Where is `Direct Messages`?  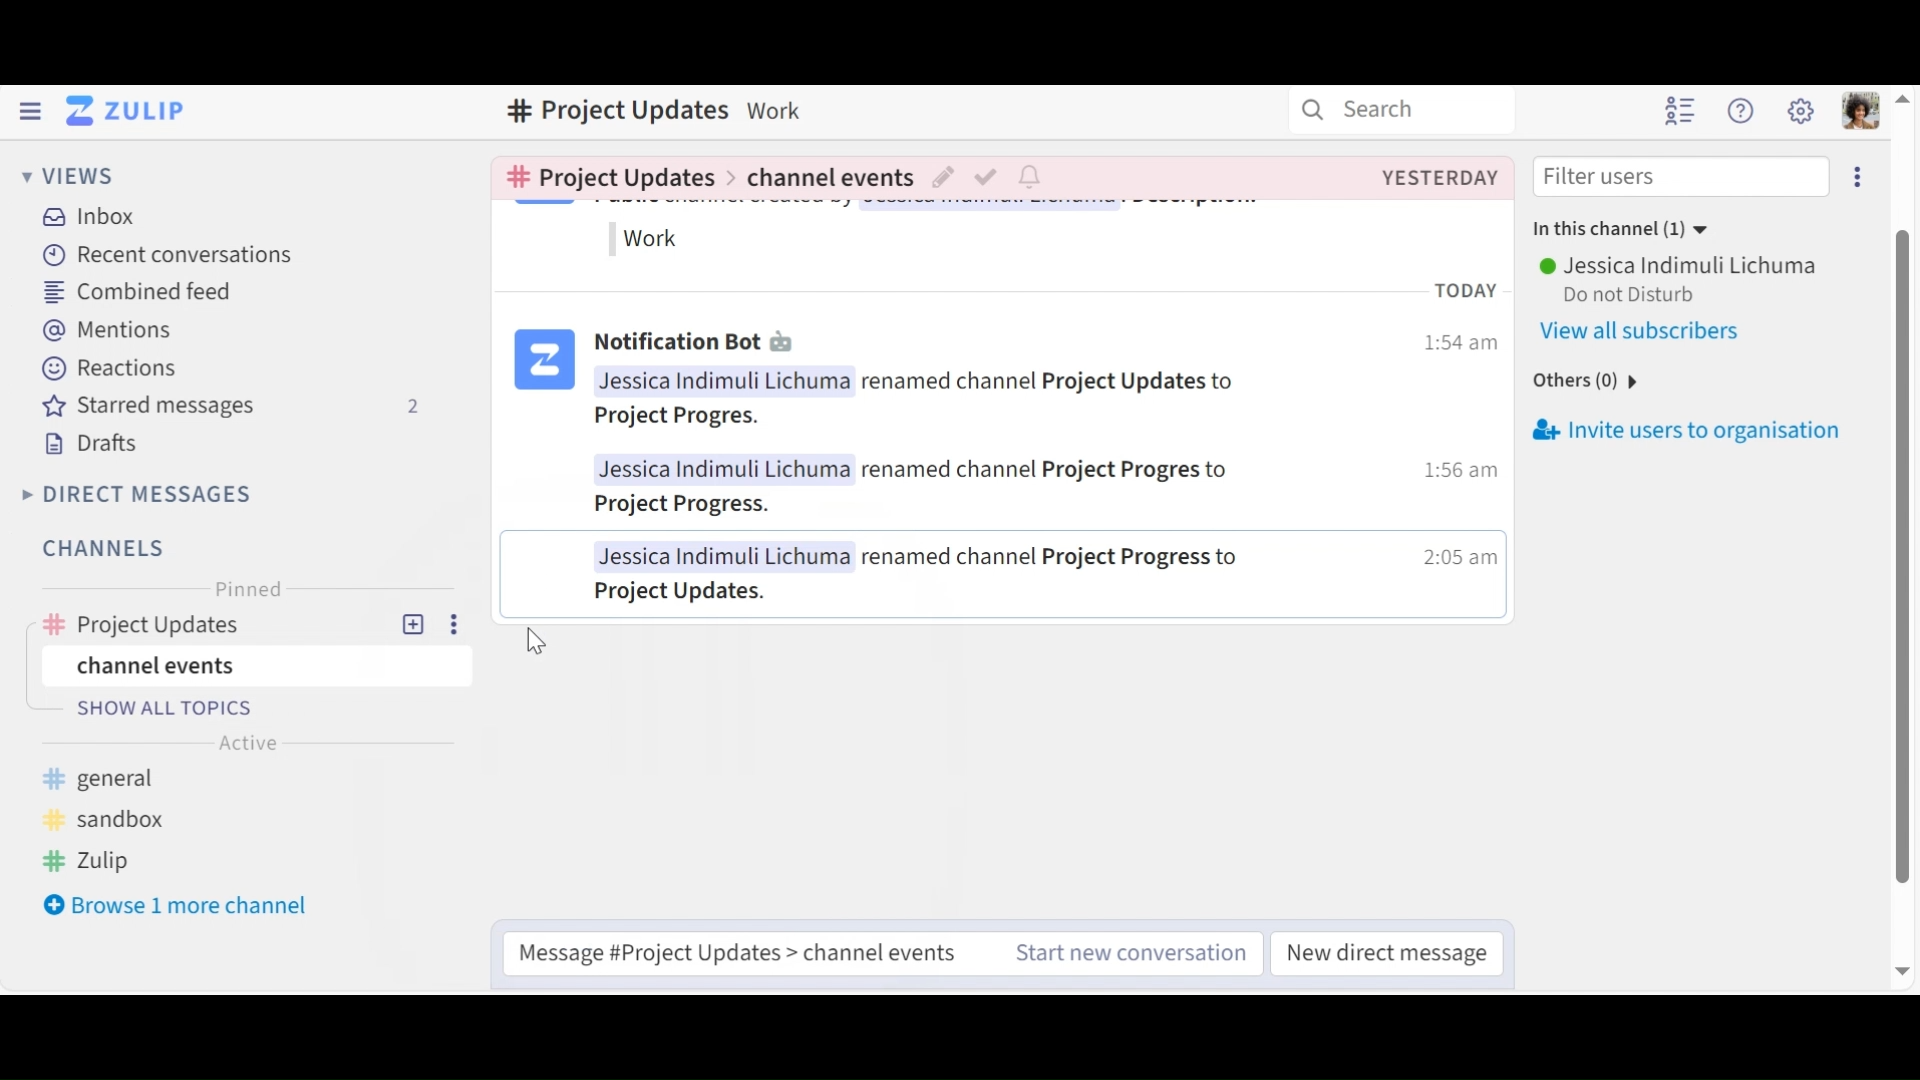 Direct Messages is located at coordinates (139, 495).